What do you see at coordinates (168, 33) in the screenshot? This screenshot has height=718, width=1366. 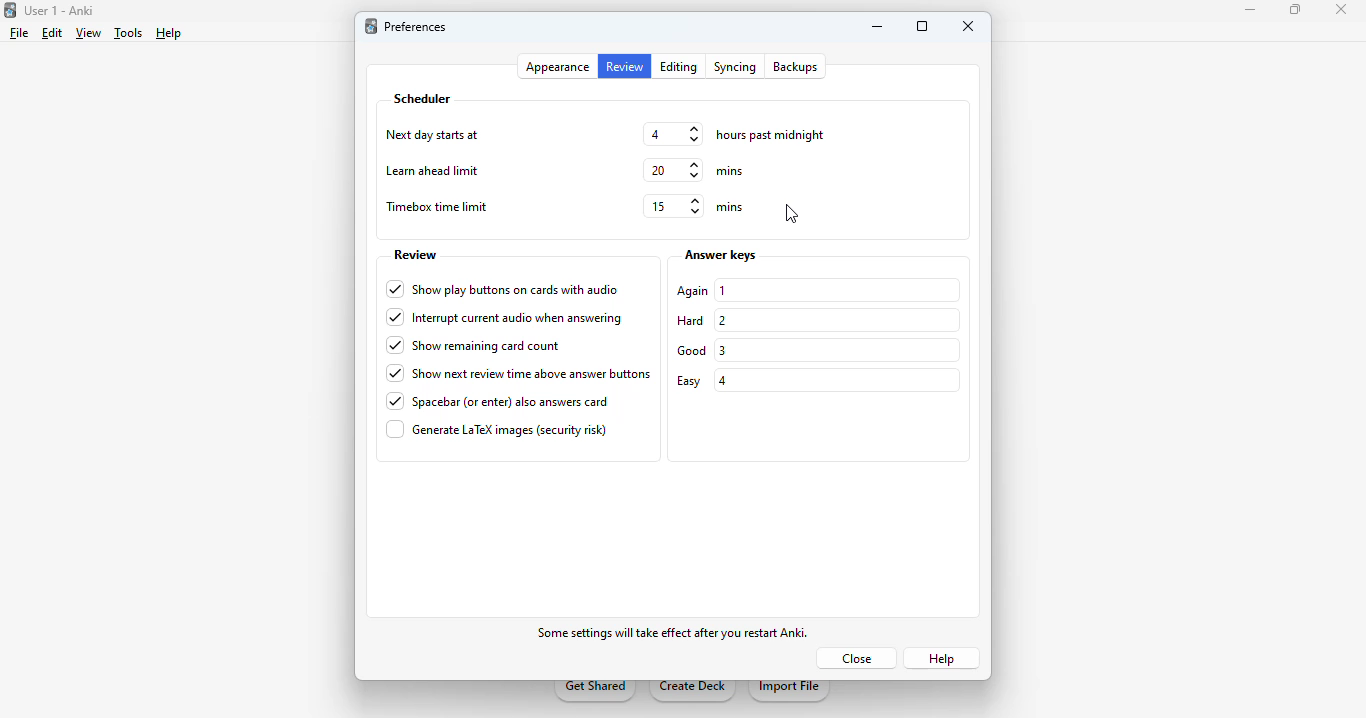 I see `help` at bounding box center [168, 33].